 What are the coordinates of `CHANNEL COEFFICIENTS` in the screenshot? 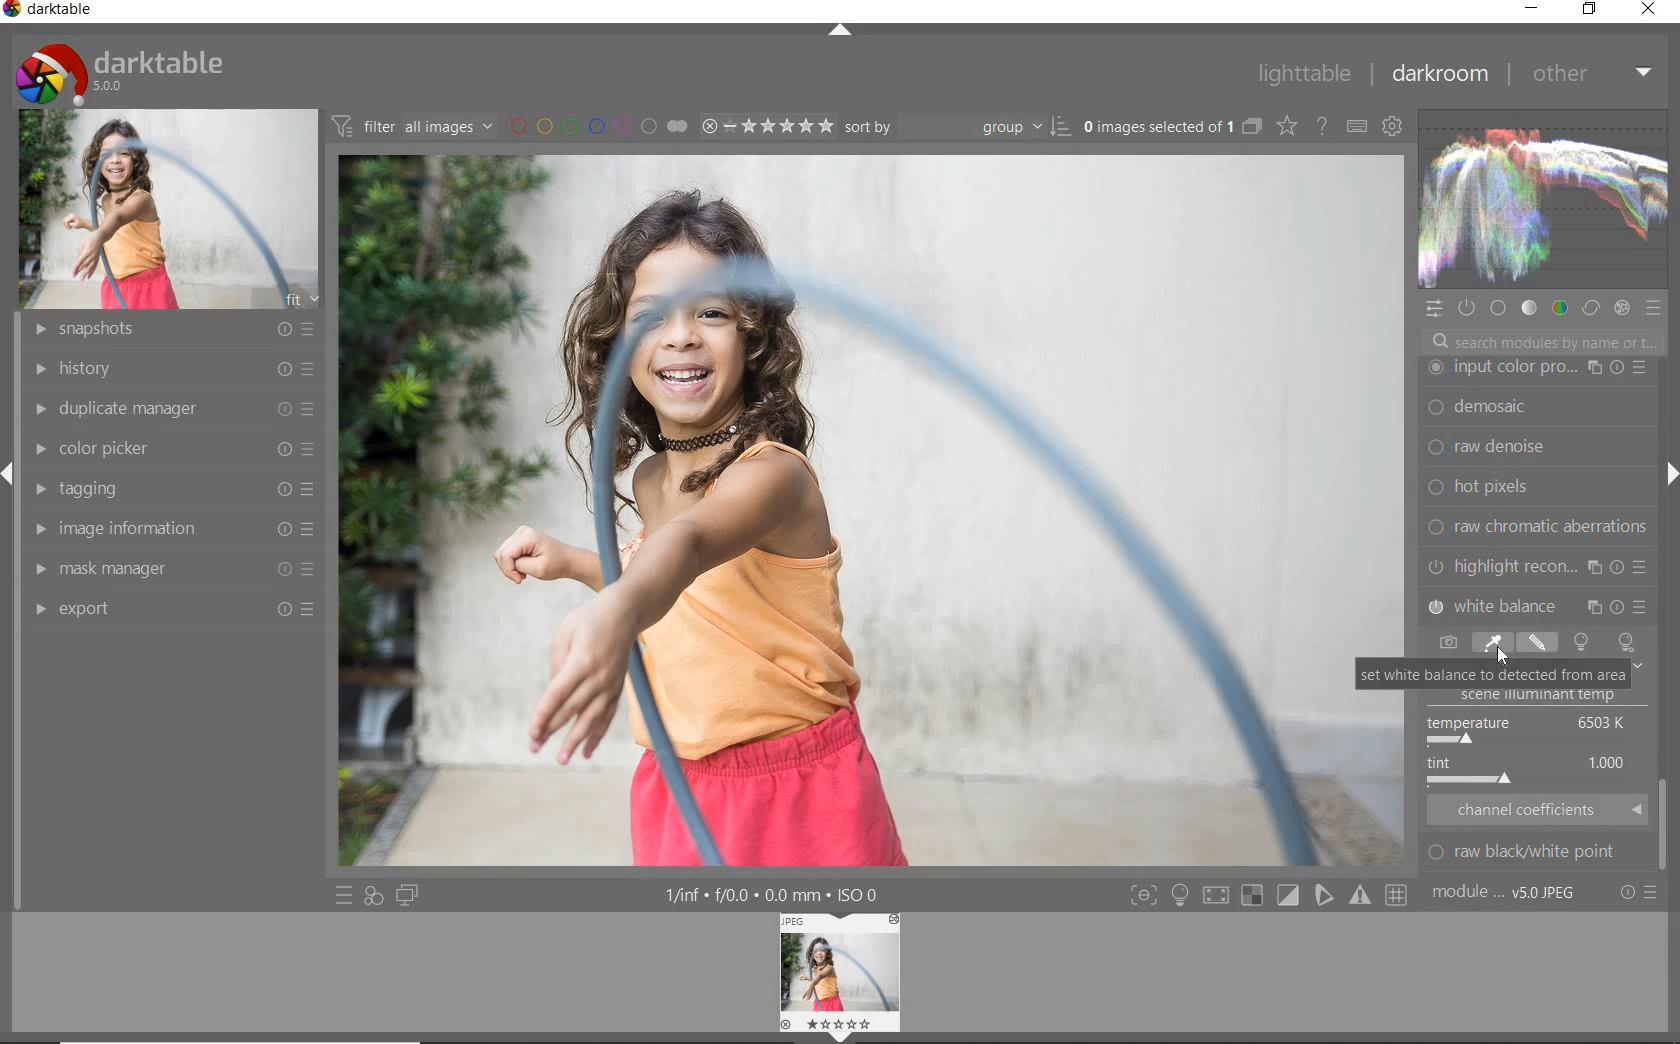 It's located at (1538, 809).